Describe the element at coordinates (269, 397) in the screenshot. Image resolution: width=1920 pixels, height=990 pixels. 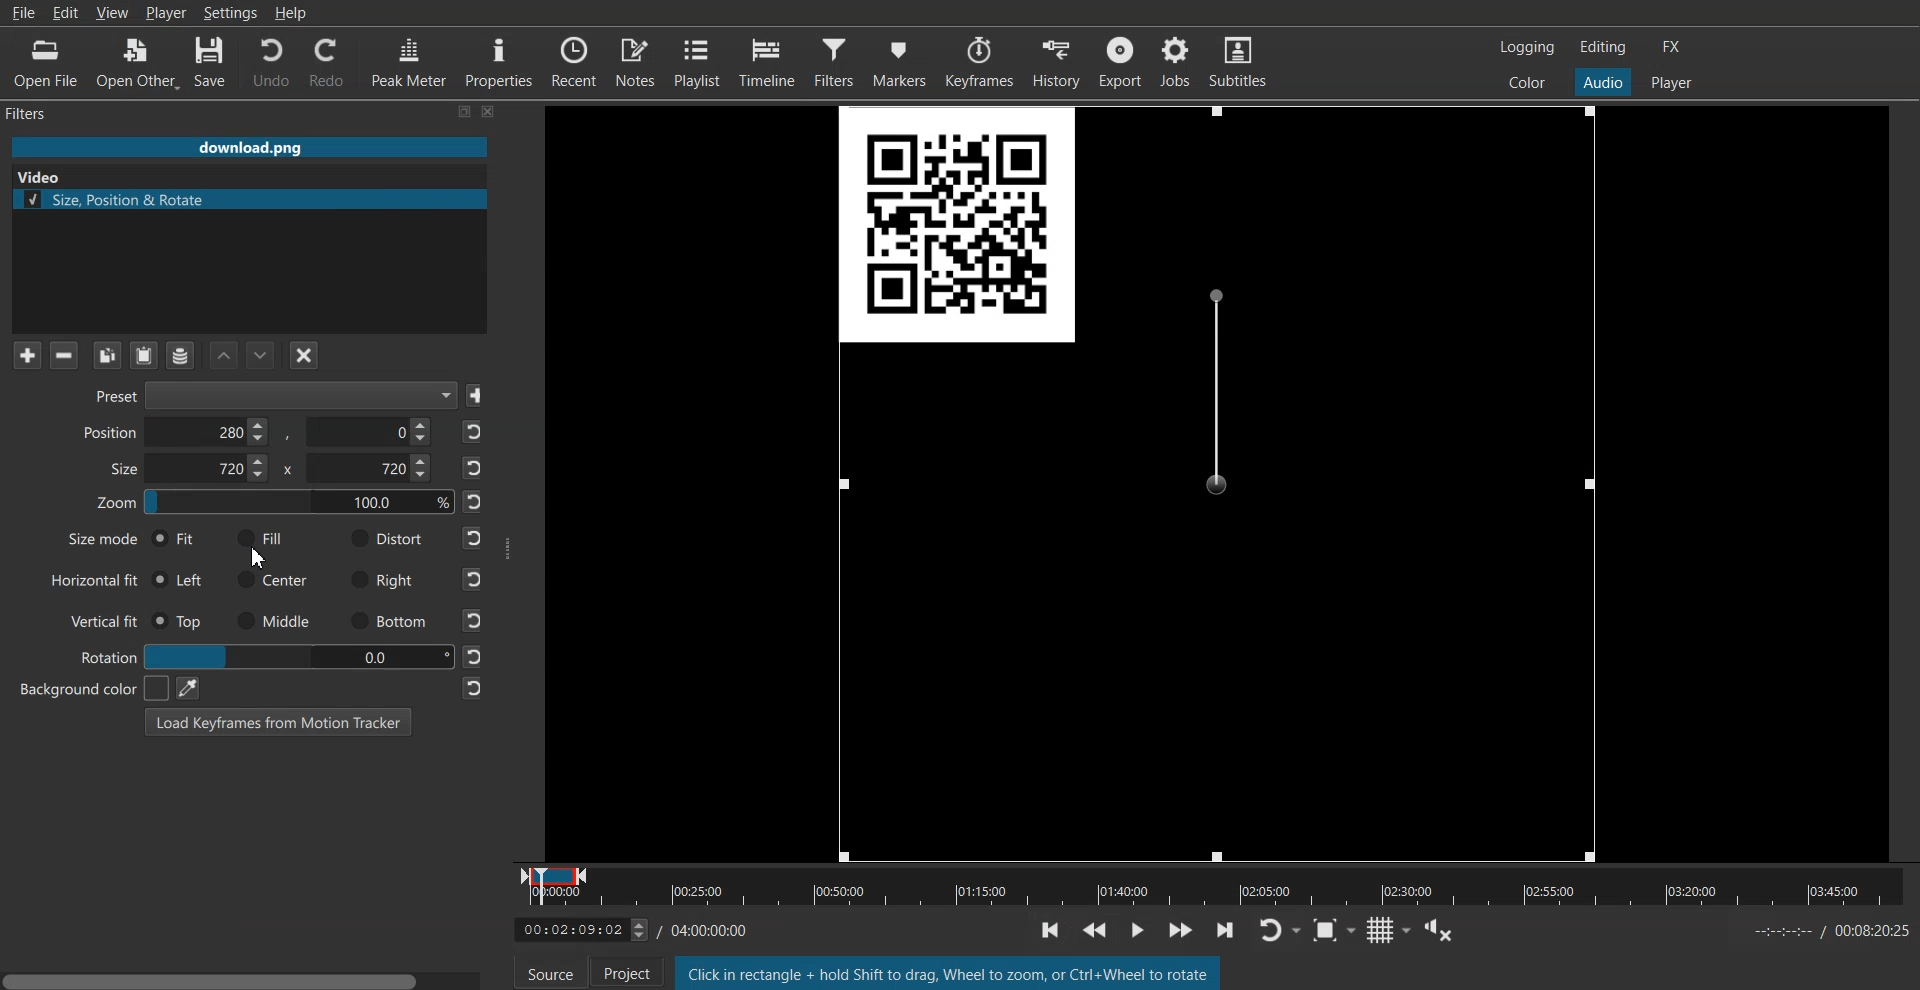
I see `Preset` at that location.